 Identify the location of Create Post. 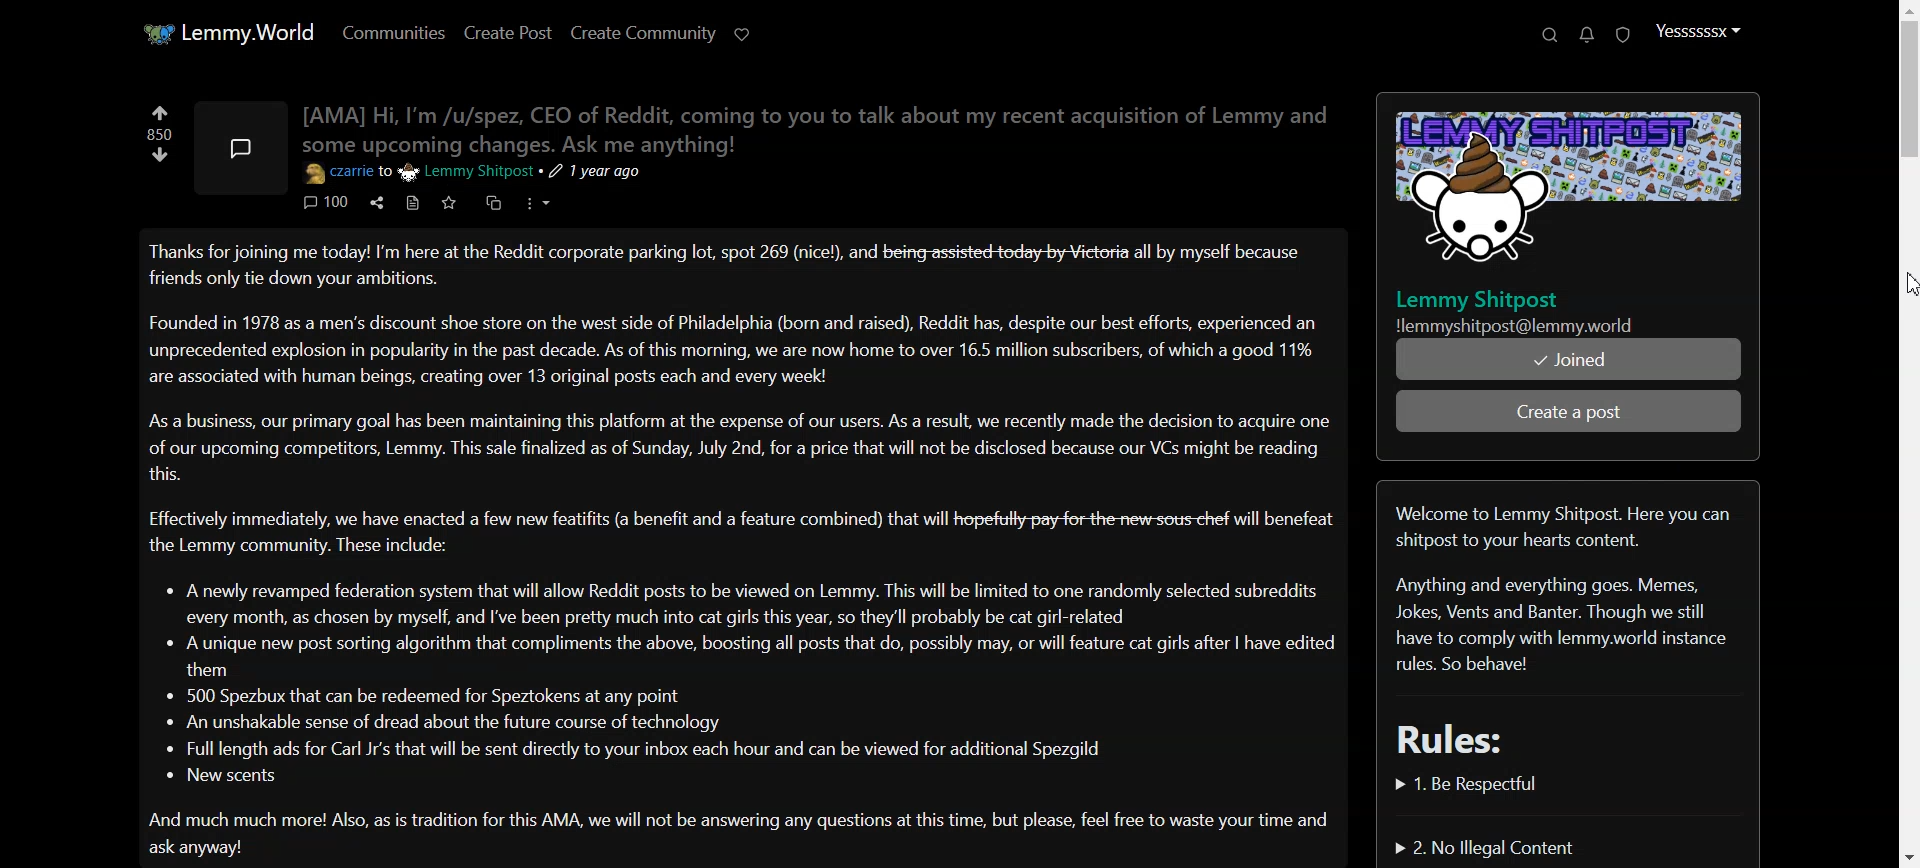
(509, 32).